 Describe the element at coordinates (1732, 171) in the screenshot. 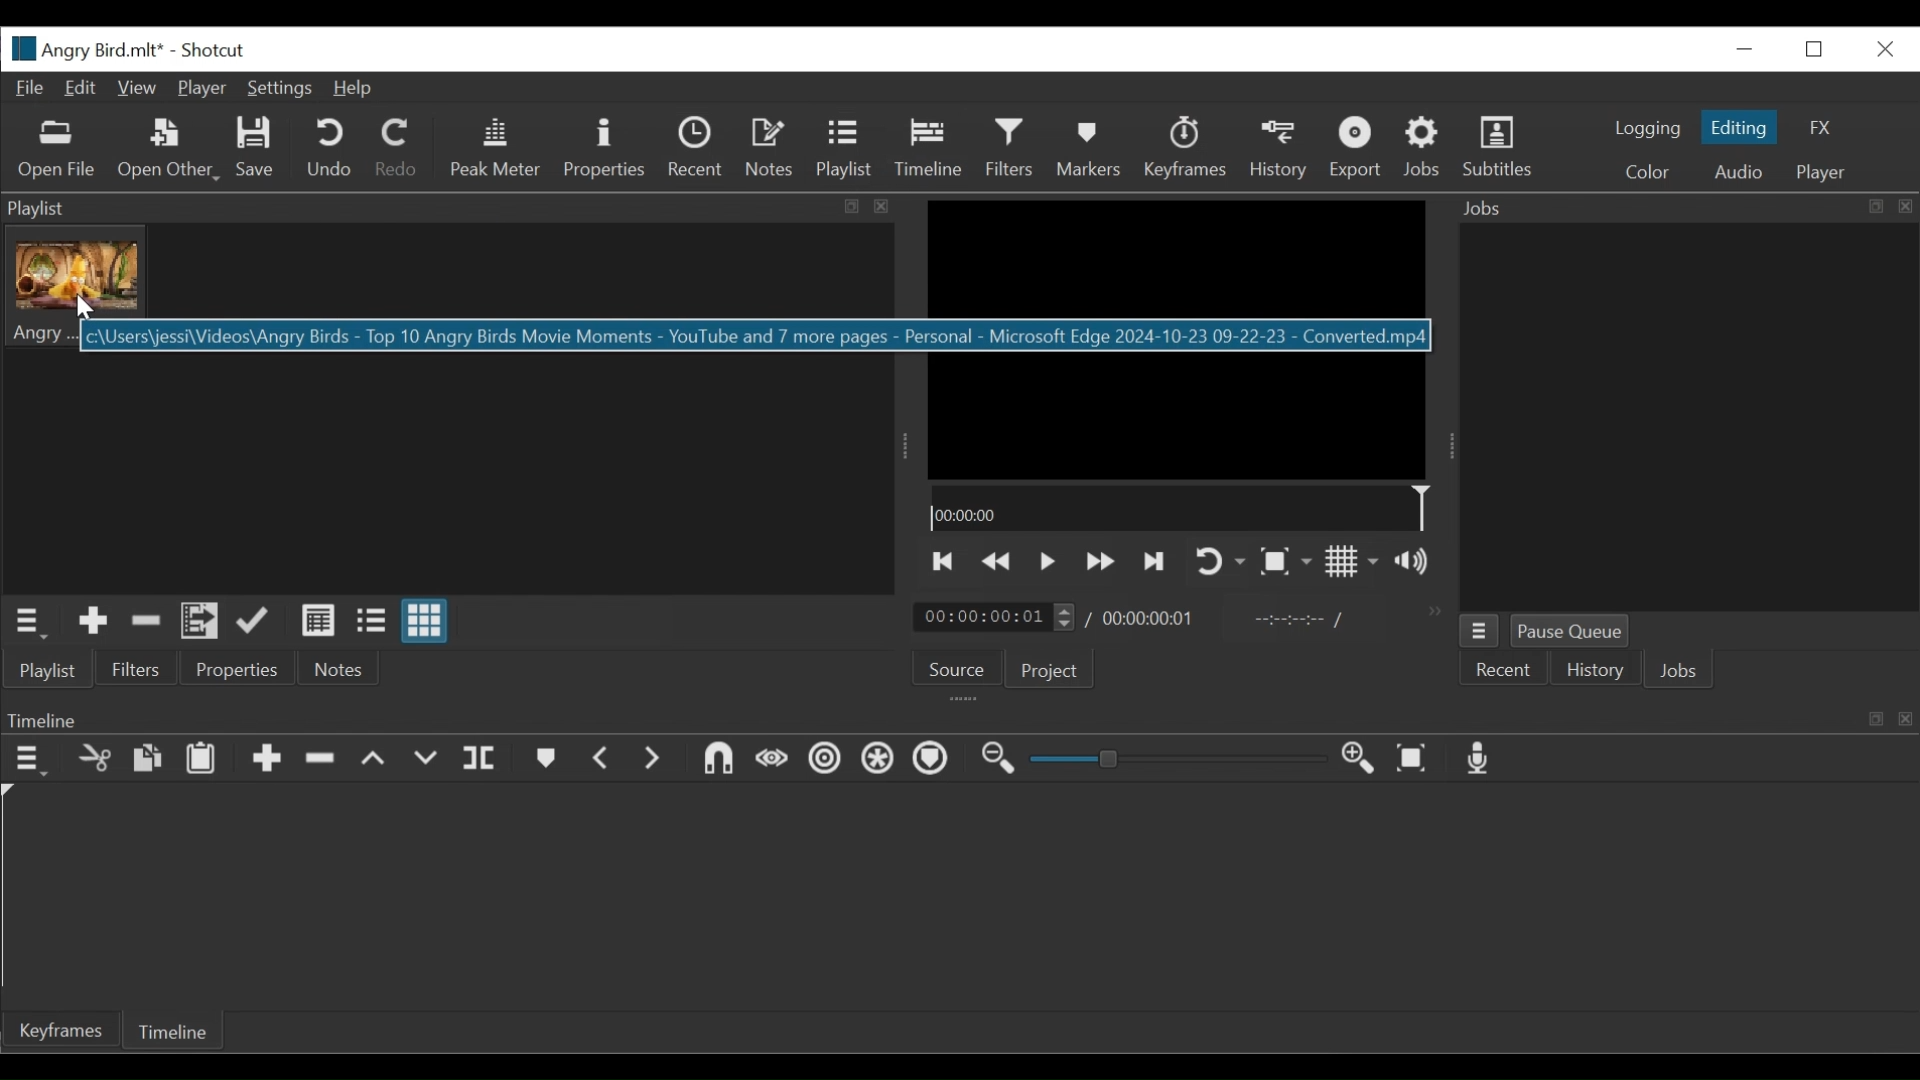

I see `Audio` at that location.